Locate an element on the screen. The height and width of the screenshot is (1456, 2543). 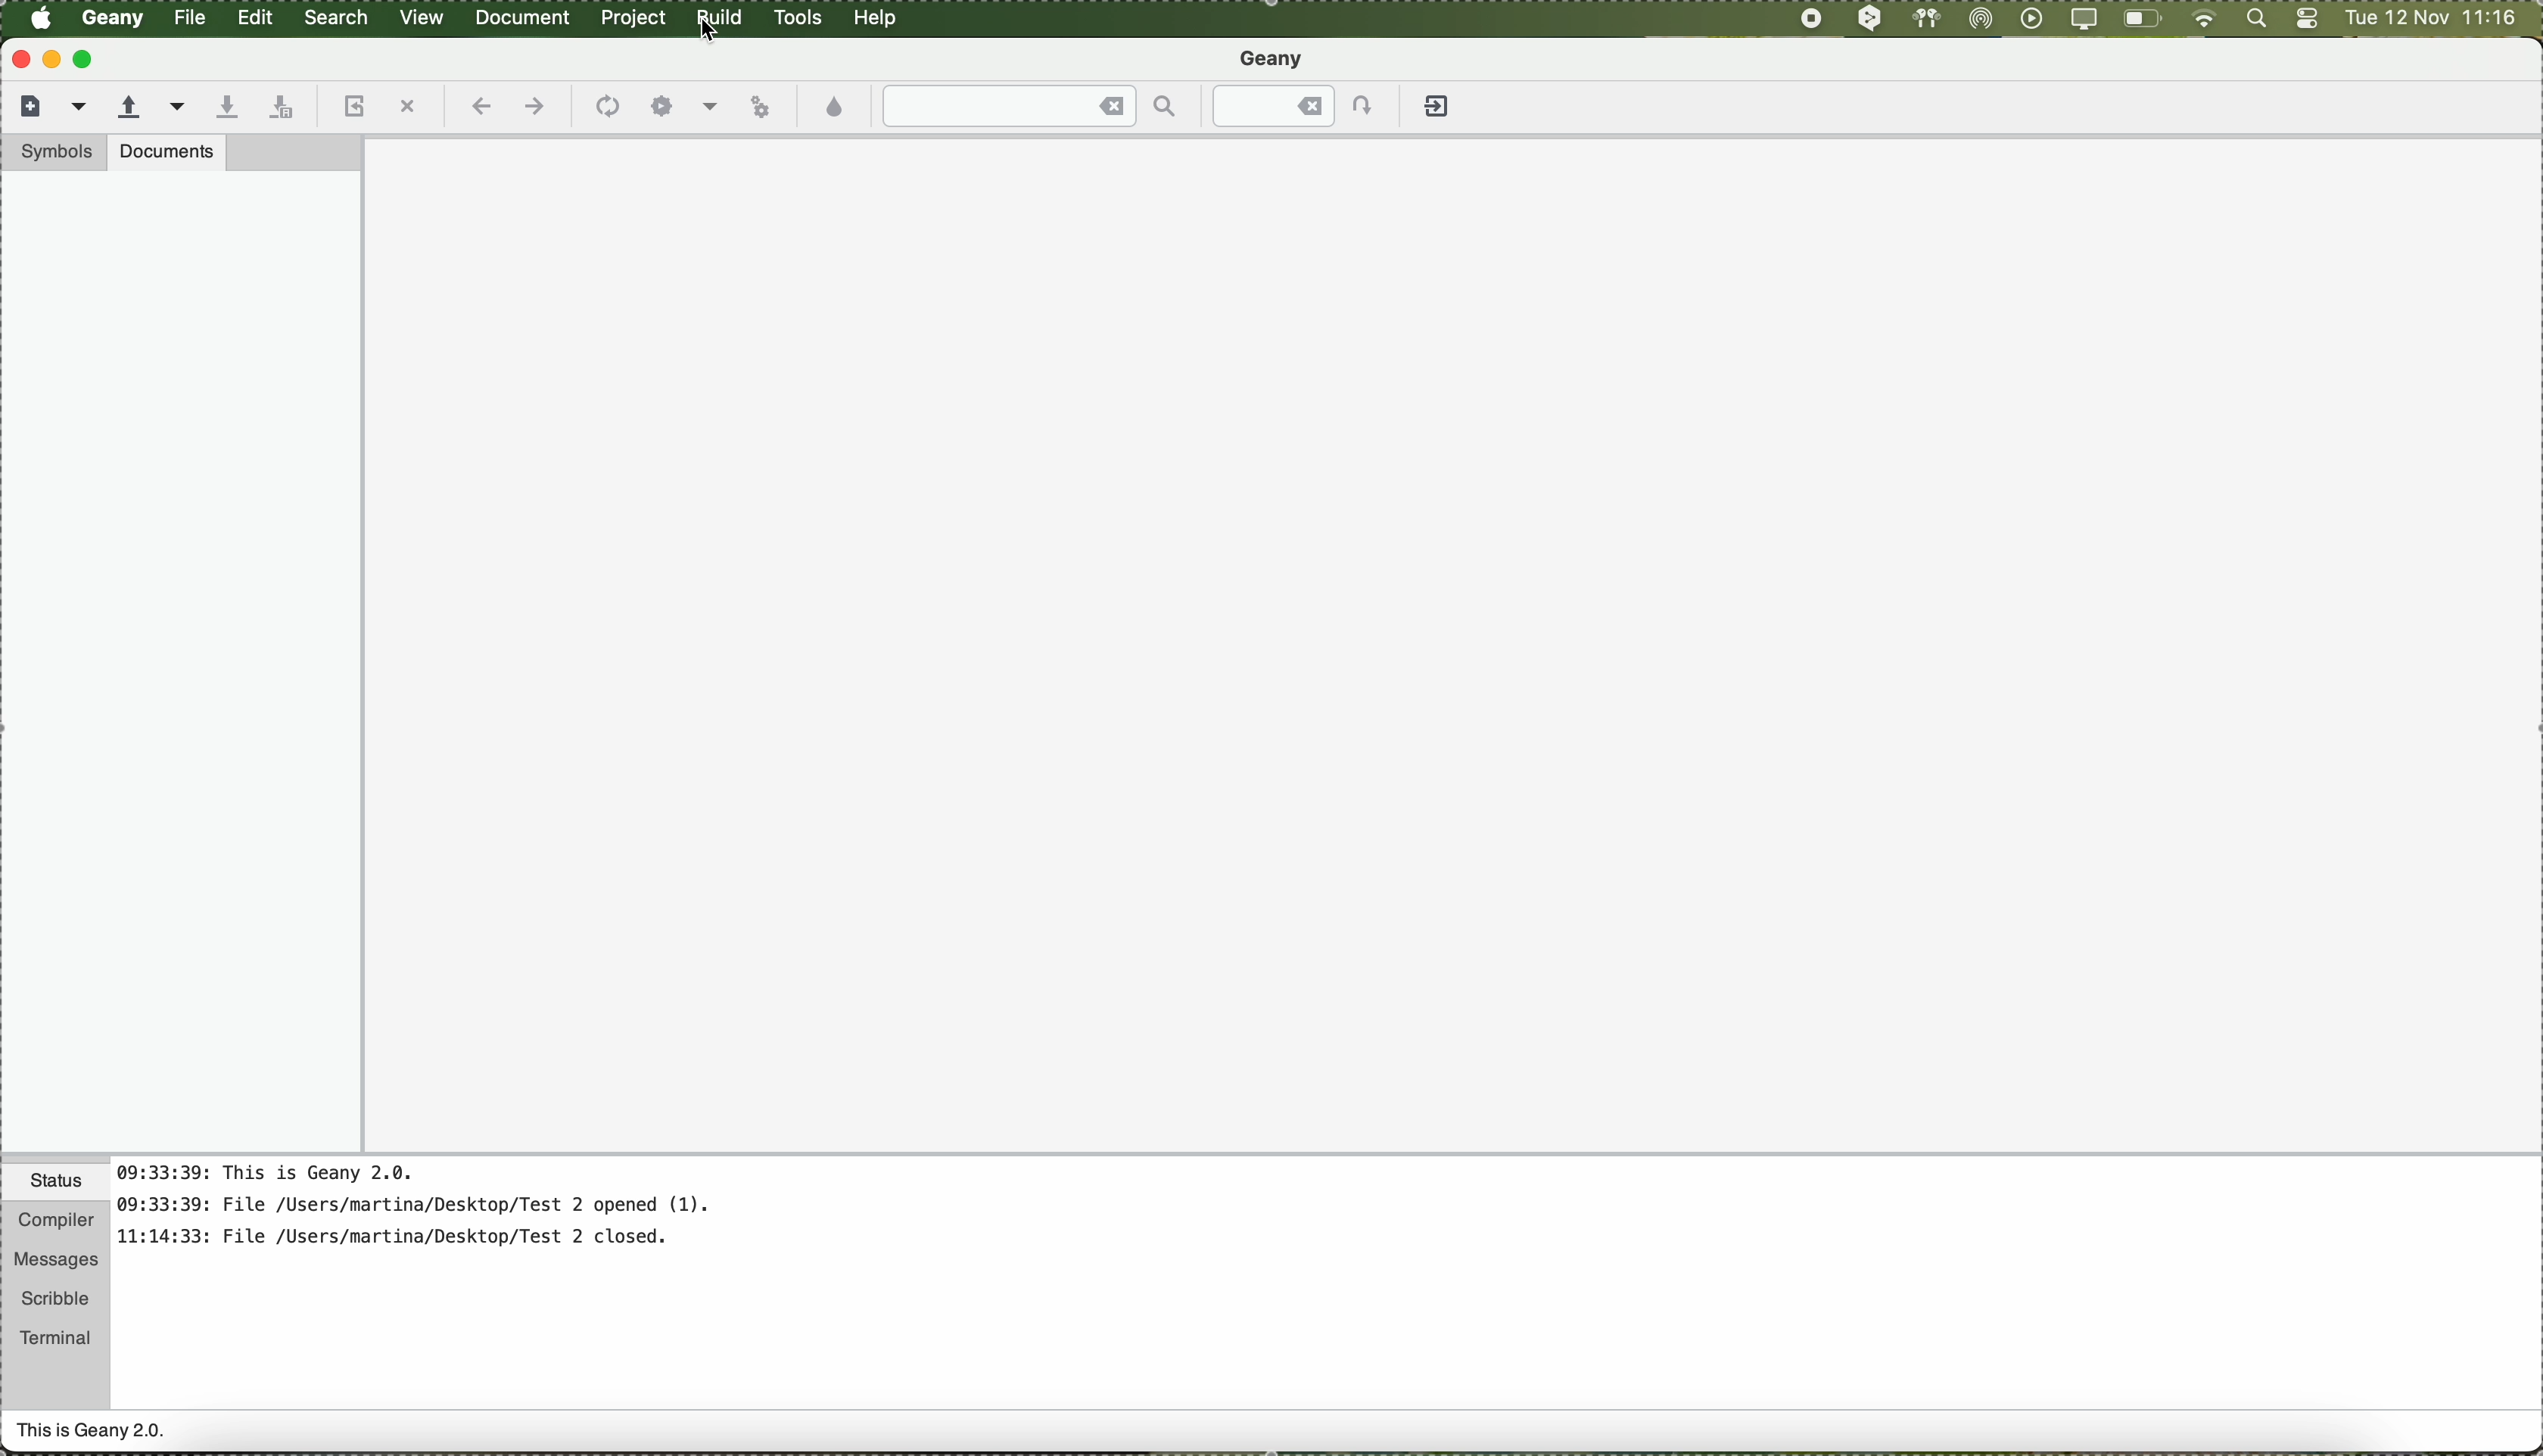
open an existing file is located at coordinates (129, 108).